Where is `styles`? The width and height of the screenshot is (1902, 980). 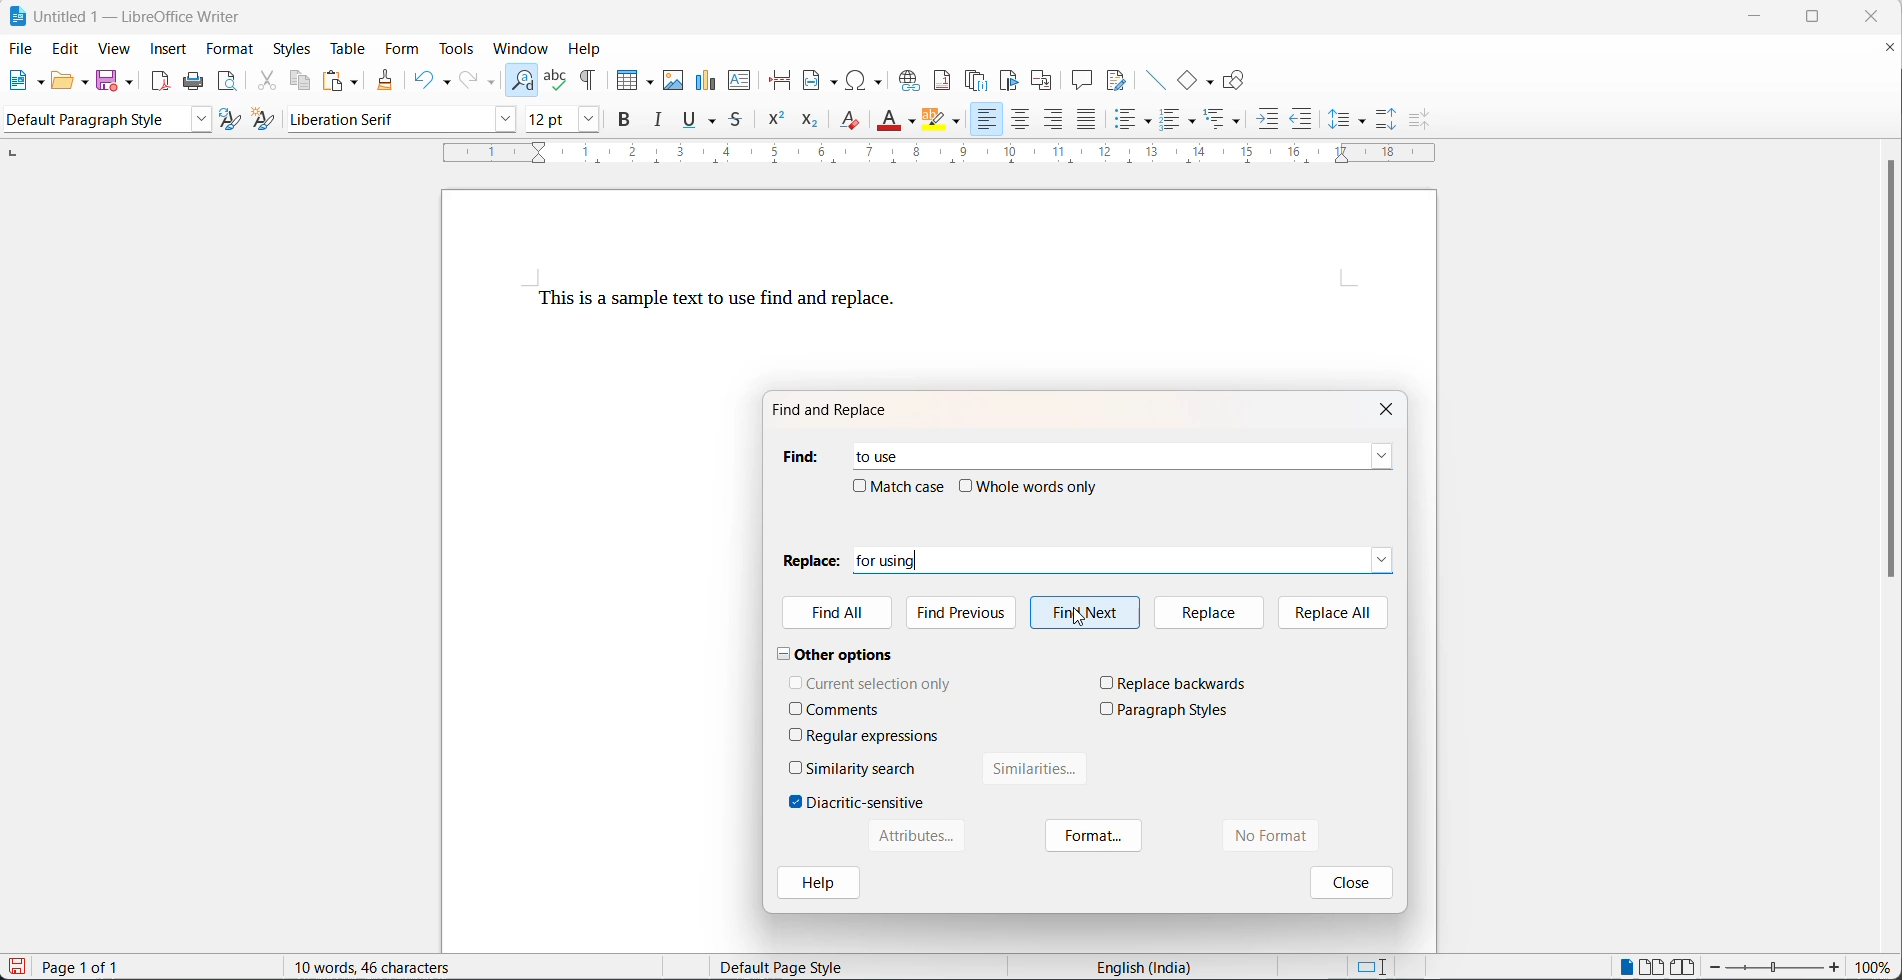 styles is located at coordinates (292, 48).